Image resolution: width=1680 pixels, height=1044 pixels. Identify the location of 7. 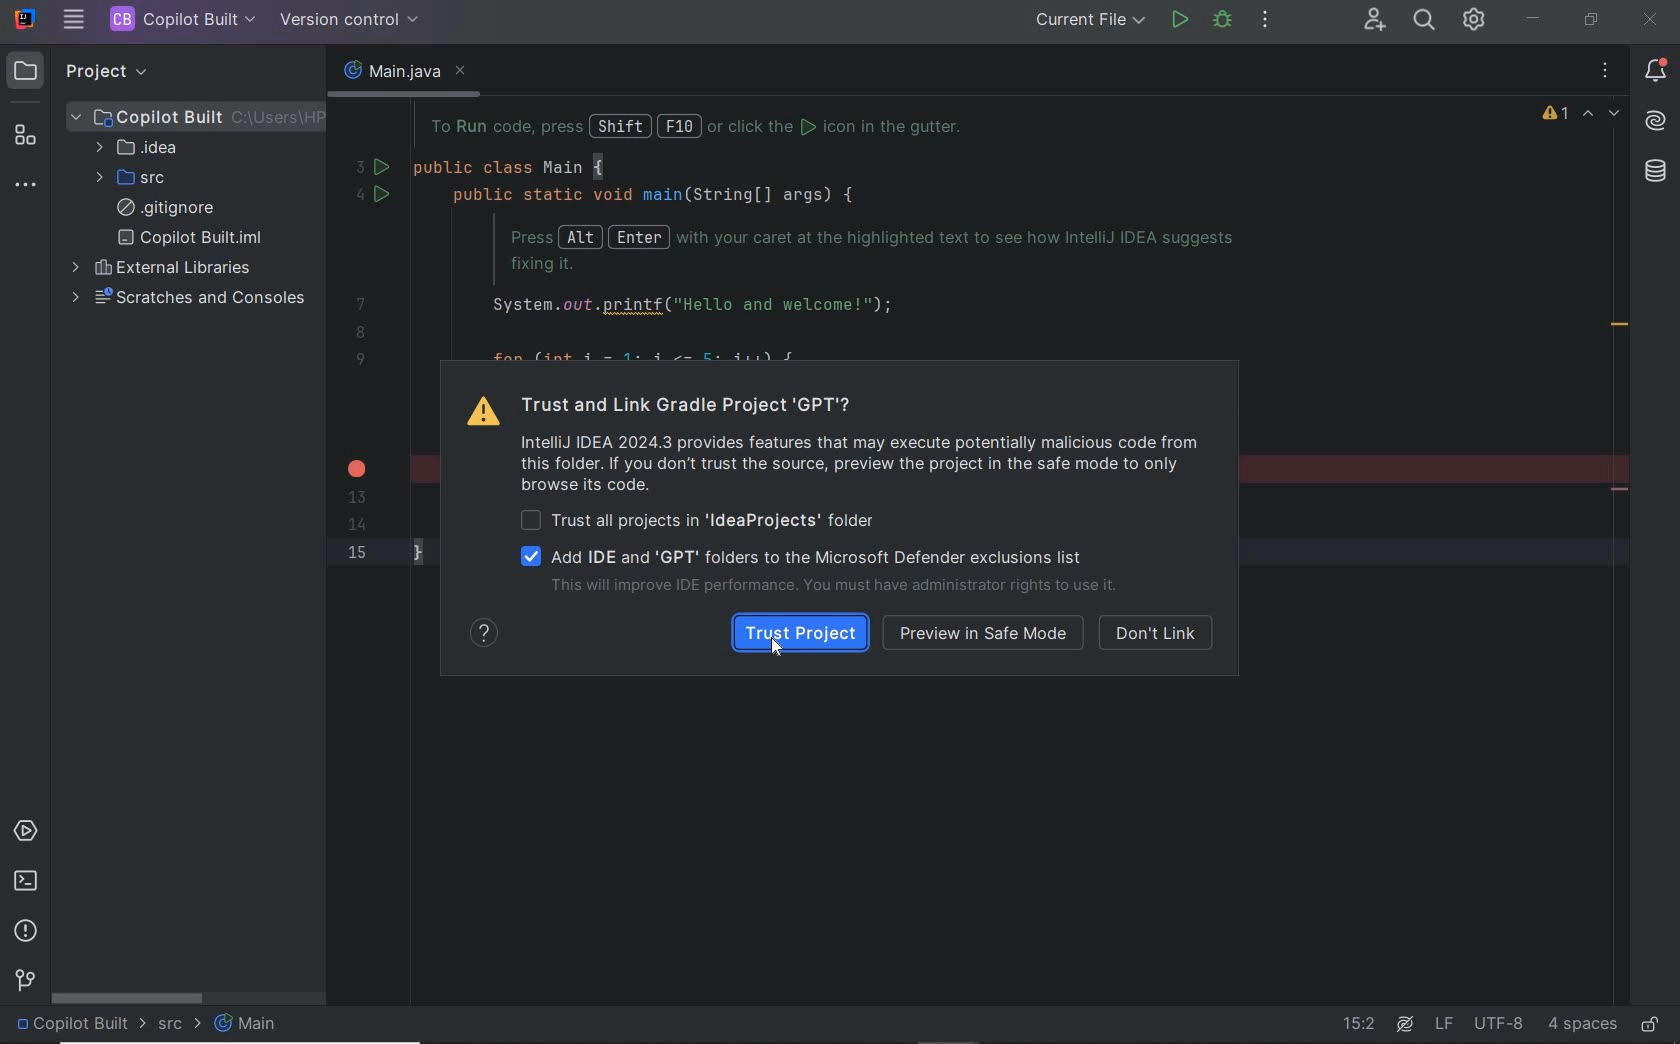
(362, 304).